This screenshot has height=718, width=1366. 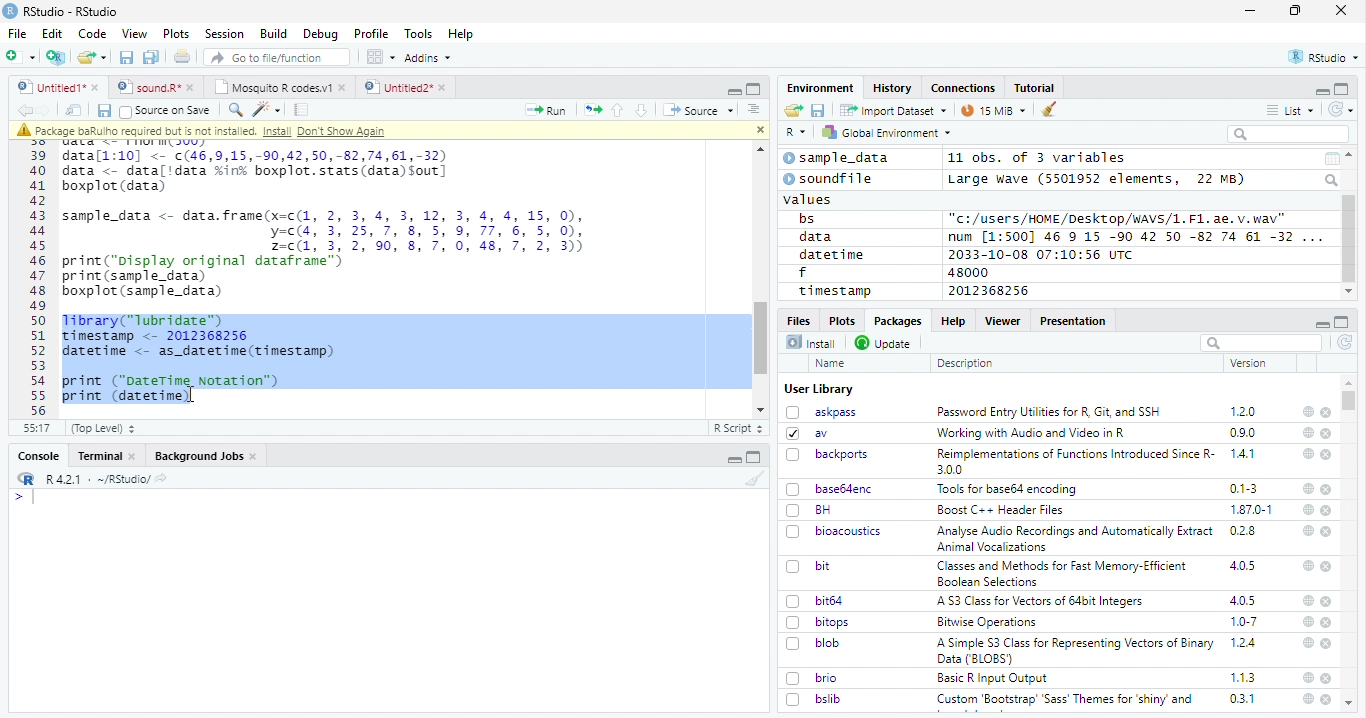 What do you see at coordinates (48, 110) in the screenshot?
I see `go forward` at bounding box center [48, 110].